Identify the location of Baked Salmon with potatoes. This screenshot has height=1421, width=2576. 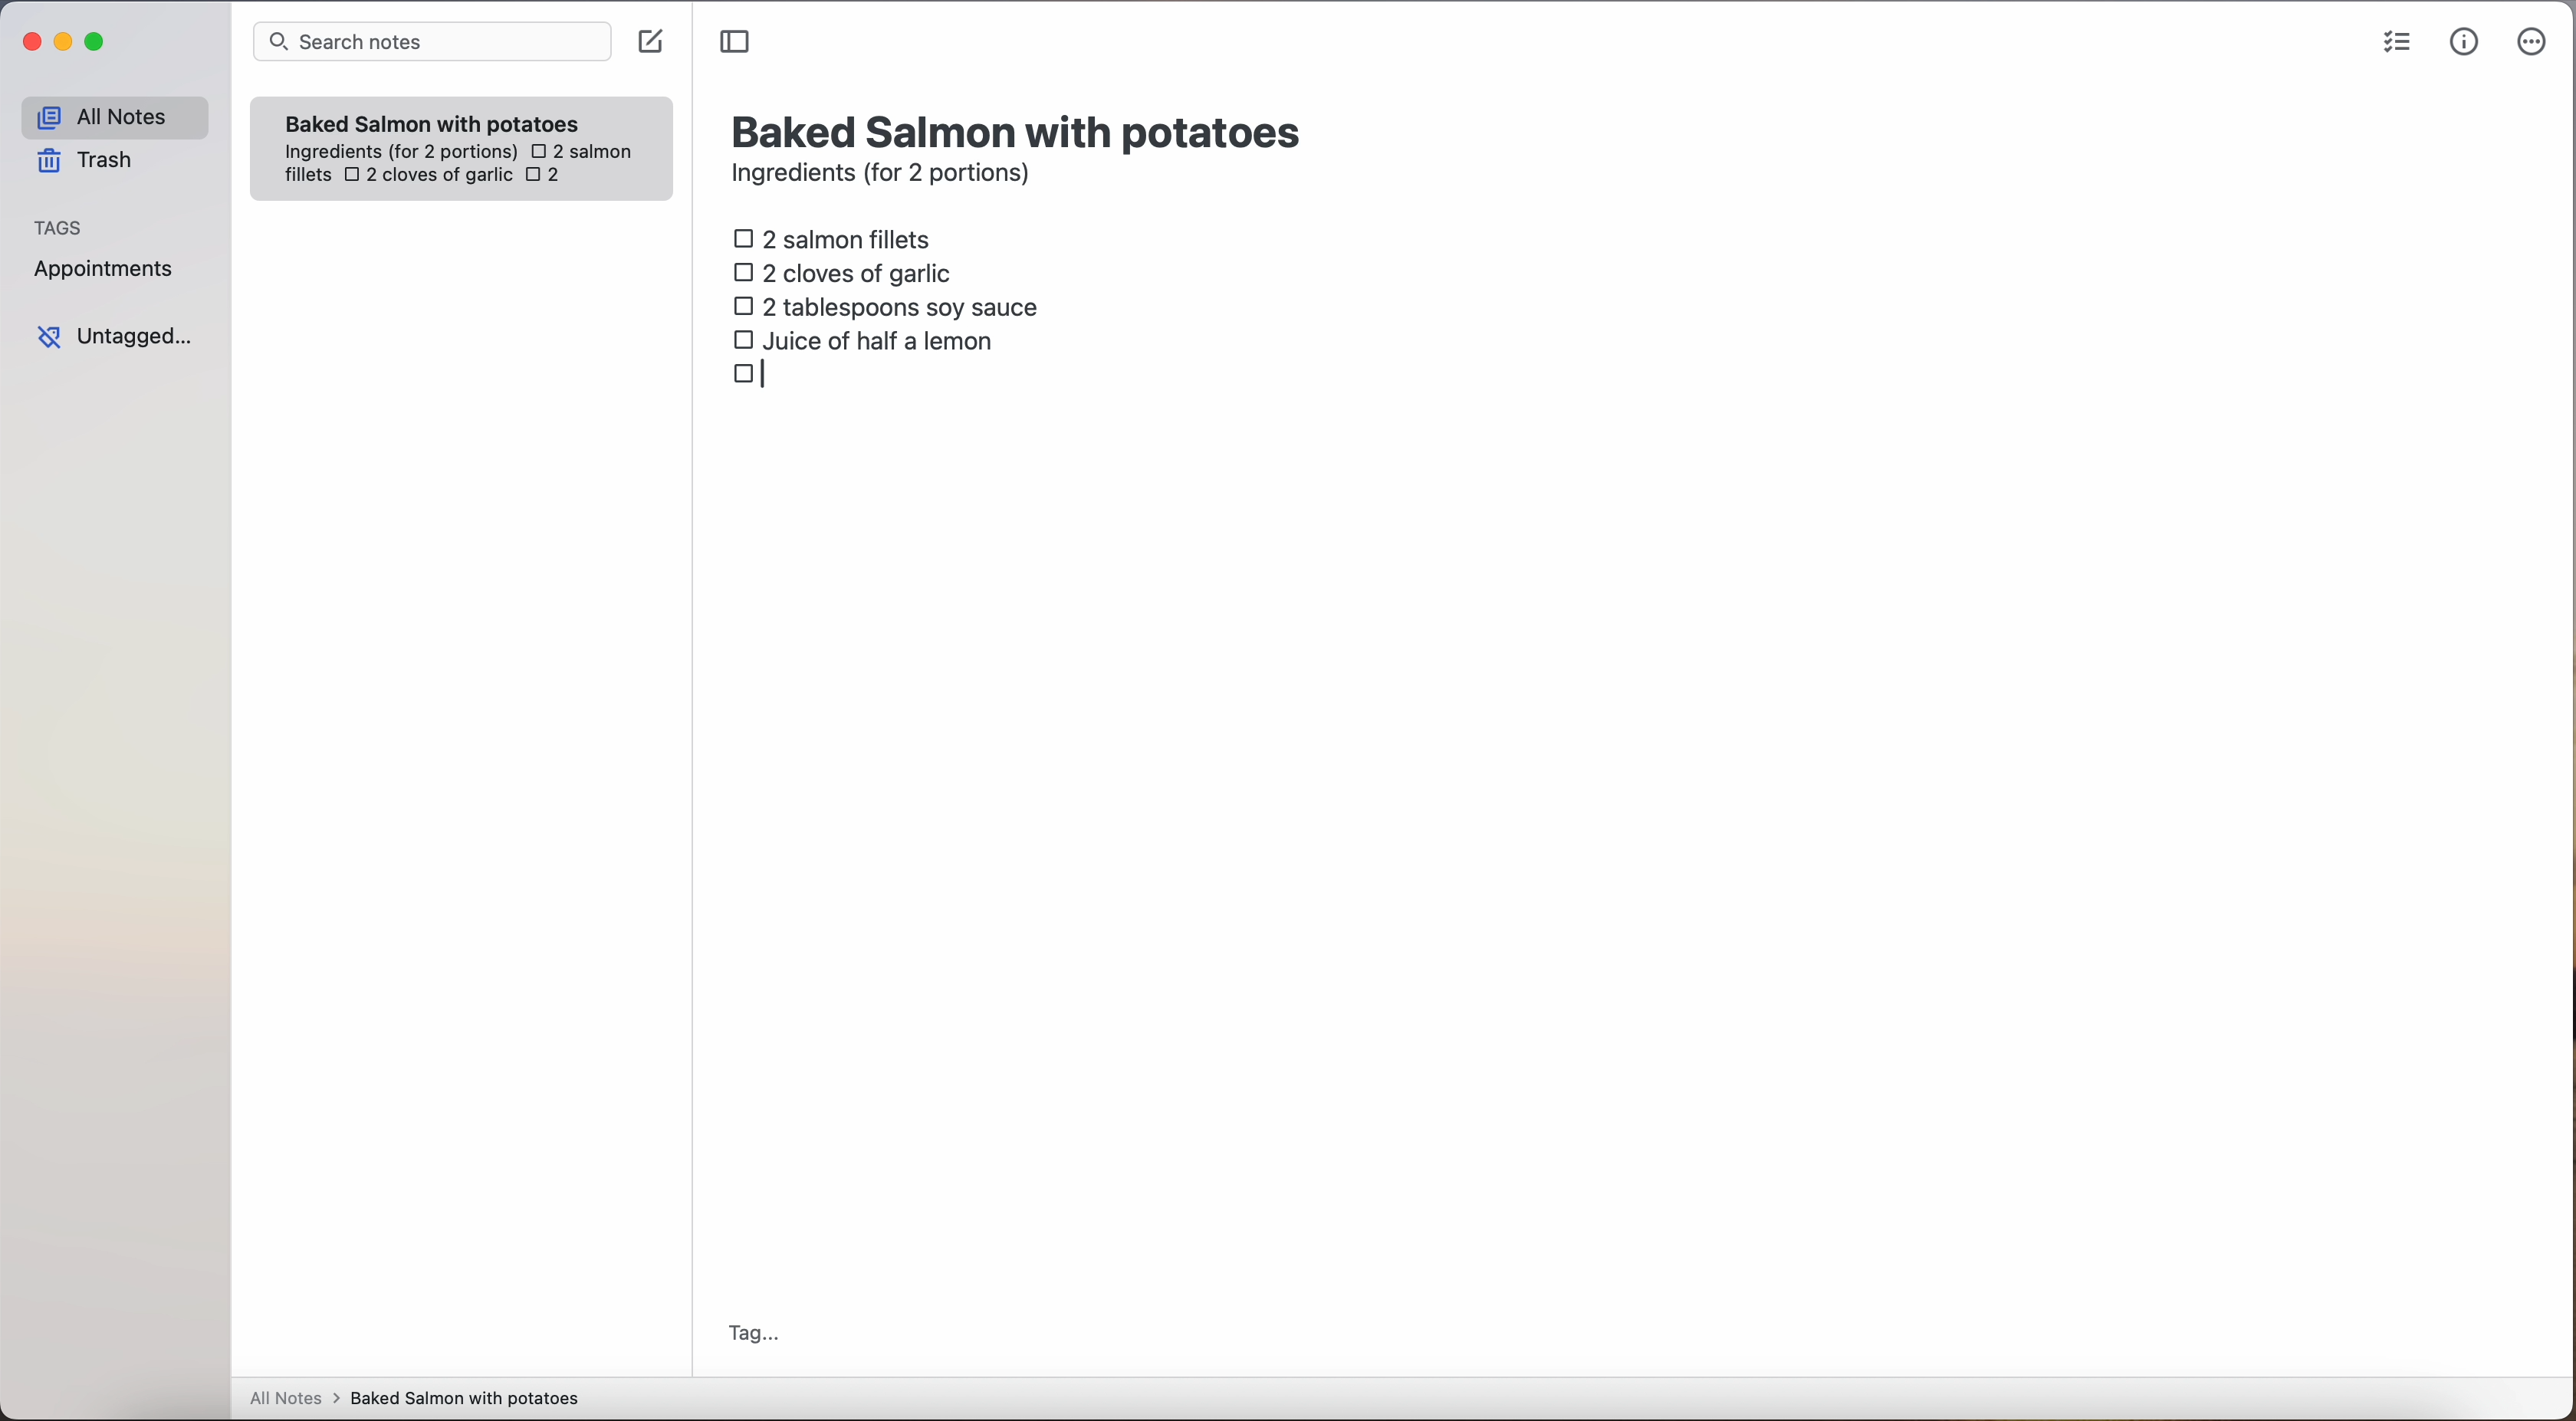
(433, 119).